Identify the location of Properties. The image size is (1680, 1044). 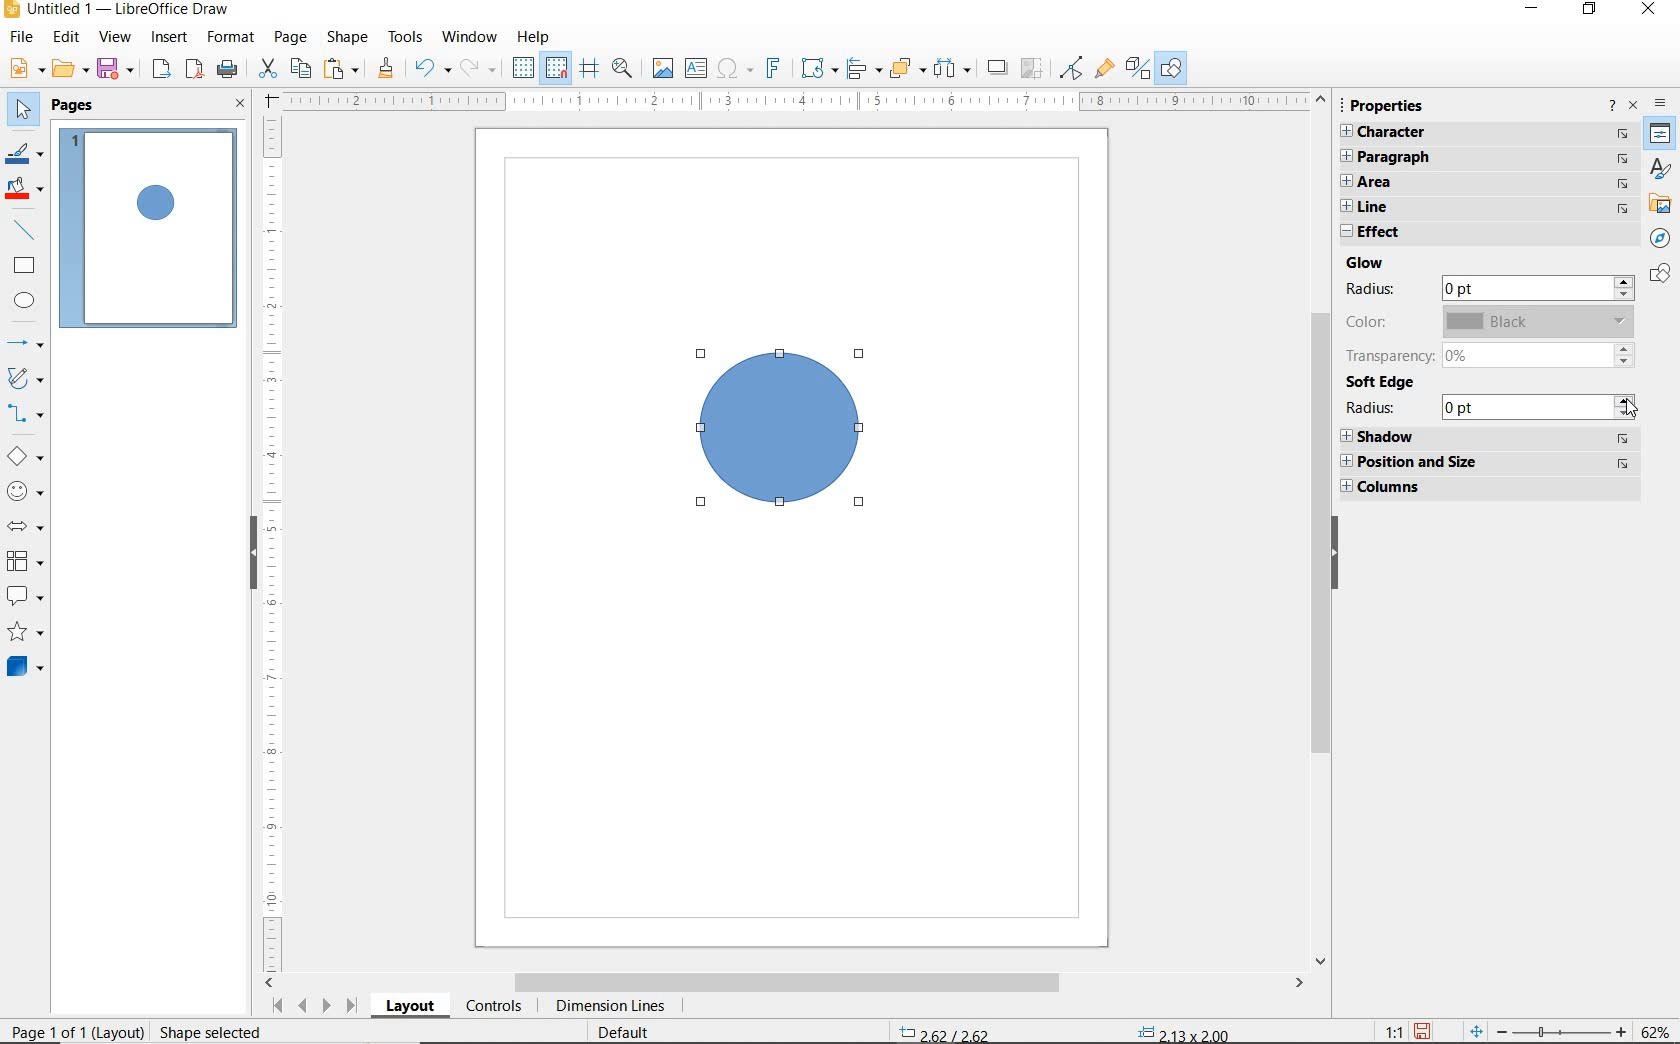
(1660, 137).